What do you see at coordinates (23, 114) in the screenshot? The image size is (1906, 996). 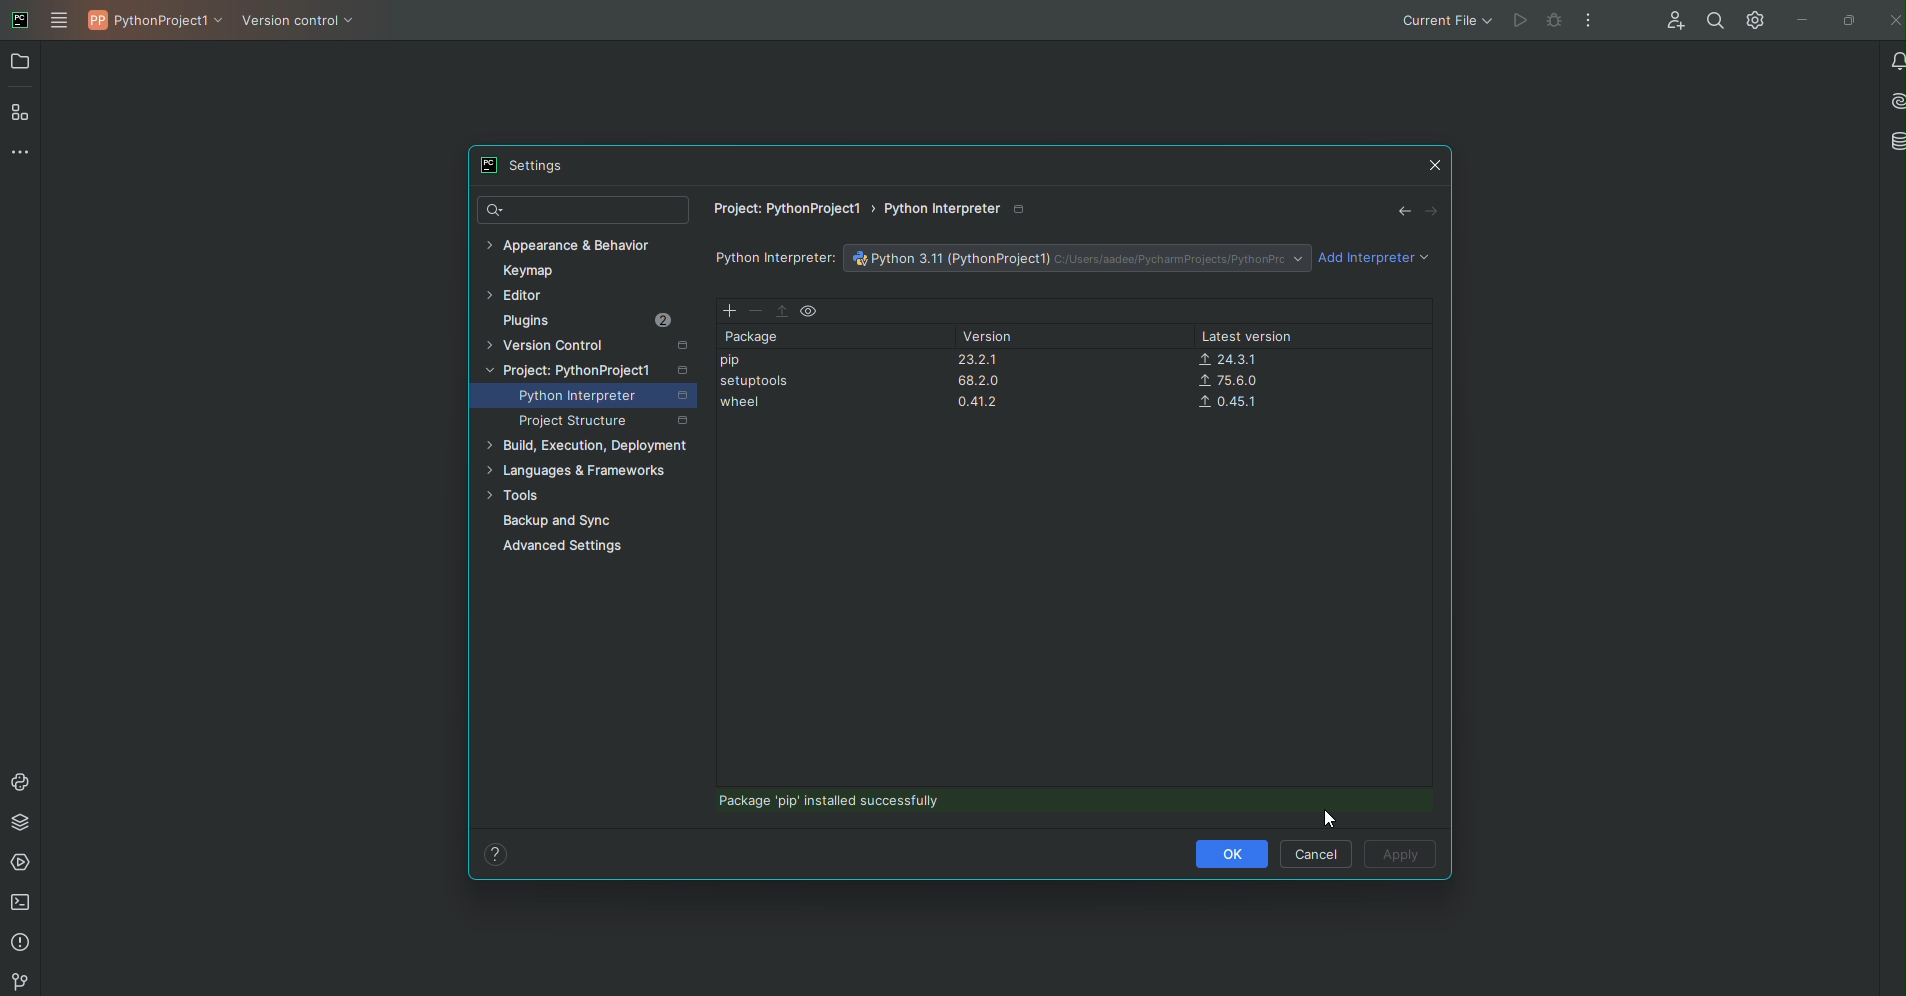 I see `Structure` at bounding box center [23, 114].